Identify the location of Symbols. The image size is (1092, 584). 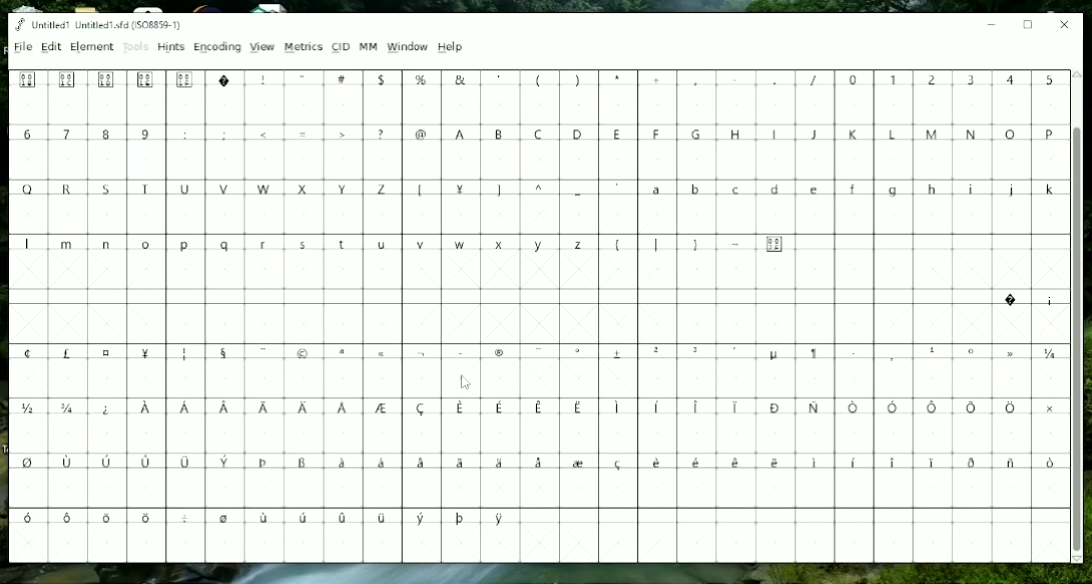
(541, 411).